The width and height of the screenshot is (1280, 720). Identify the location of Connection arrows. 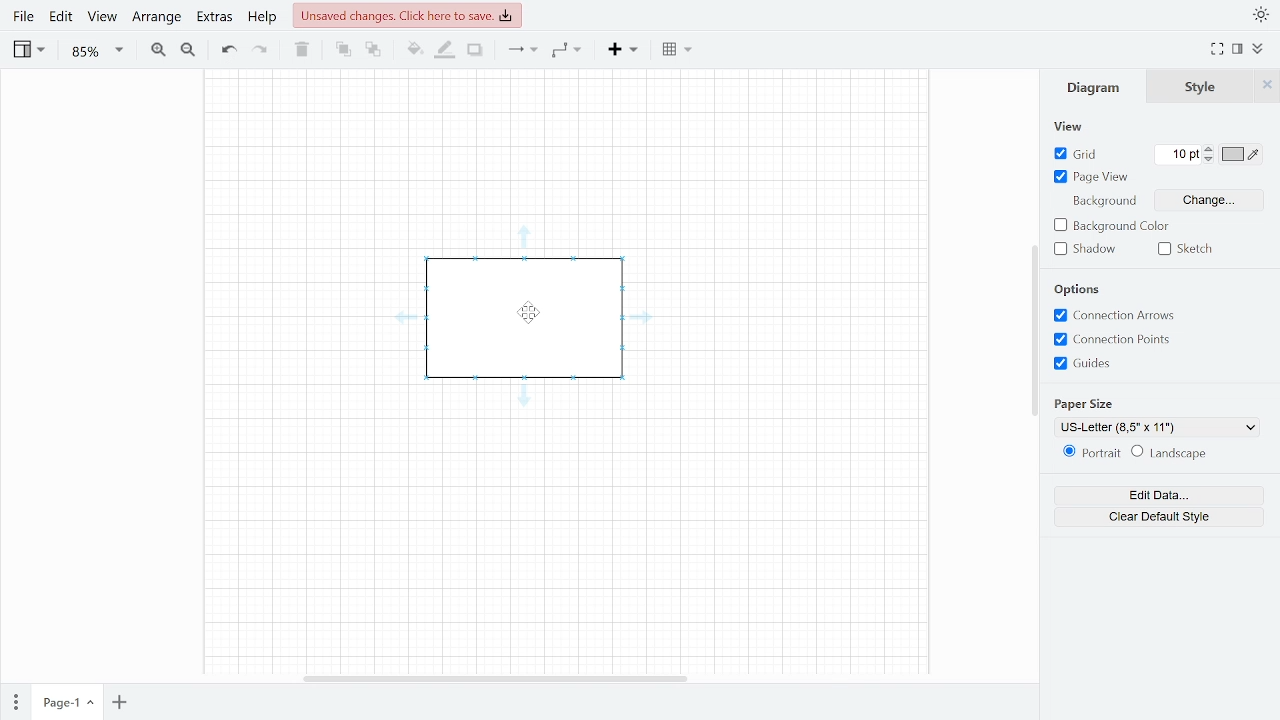
(1129, 316).